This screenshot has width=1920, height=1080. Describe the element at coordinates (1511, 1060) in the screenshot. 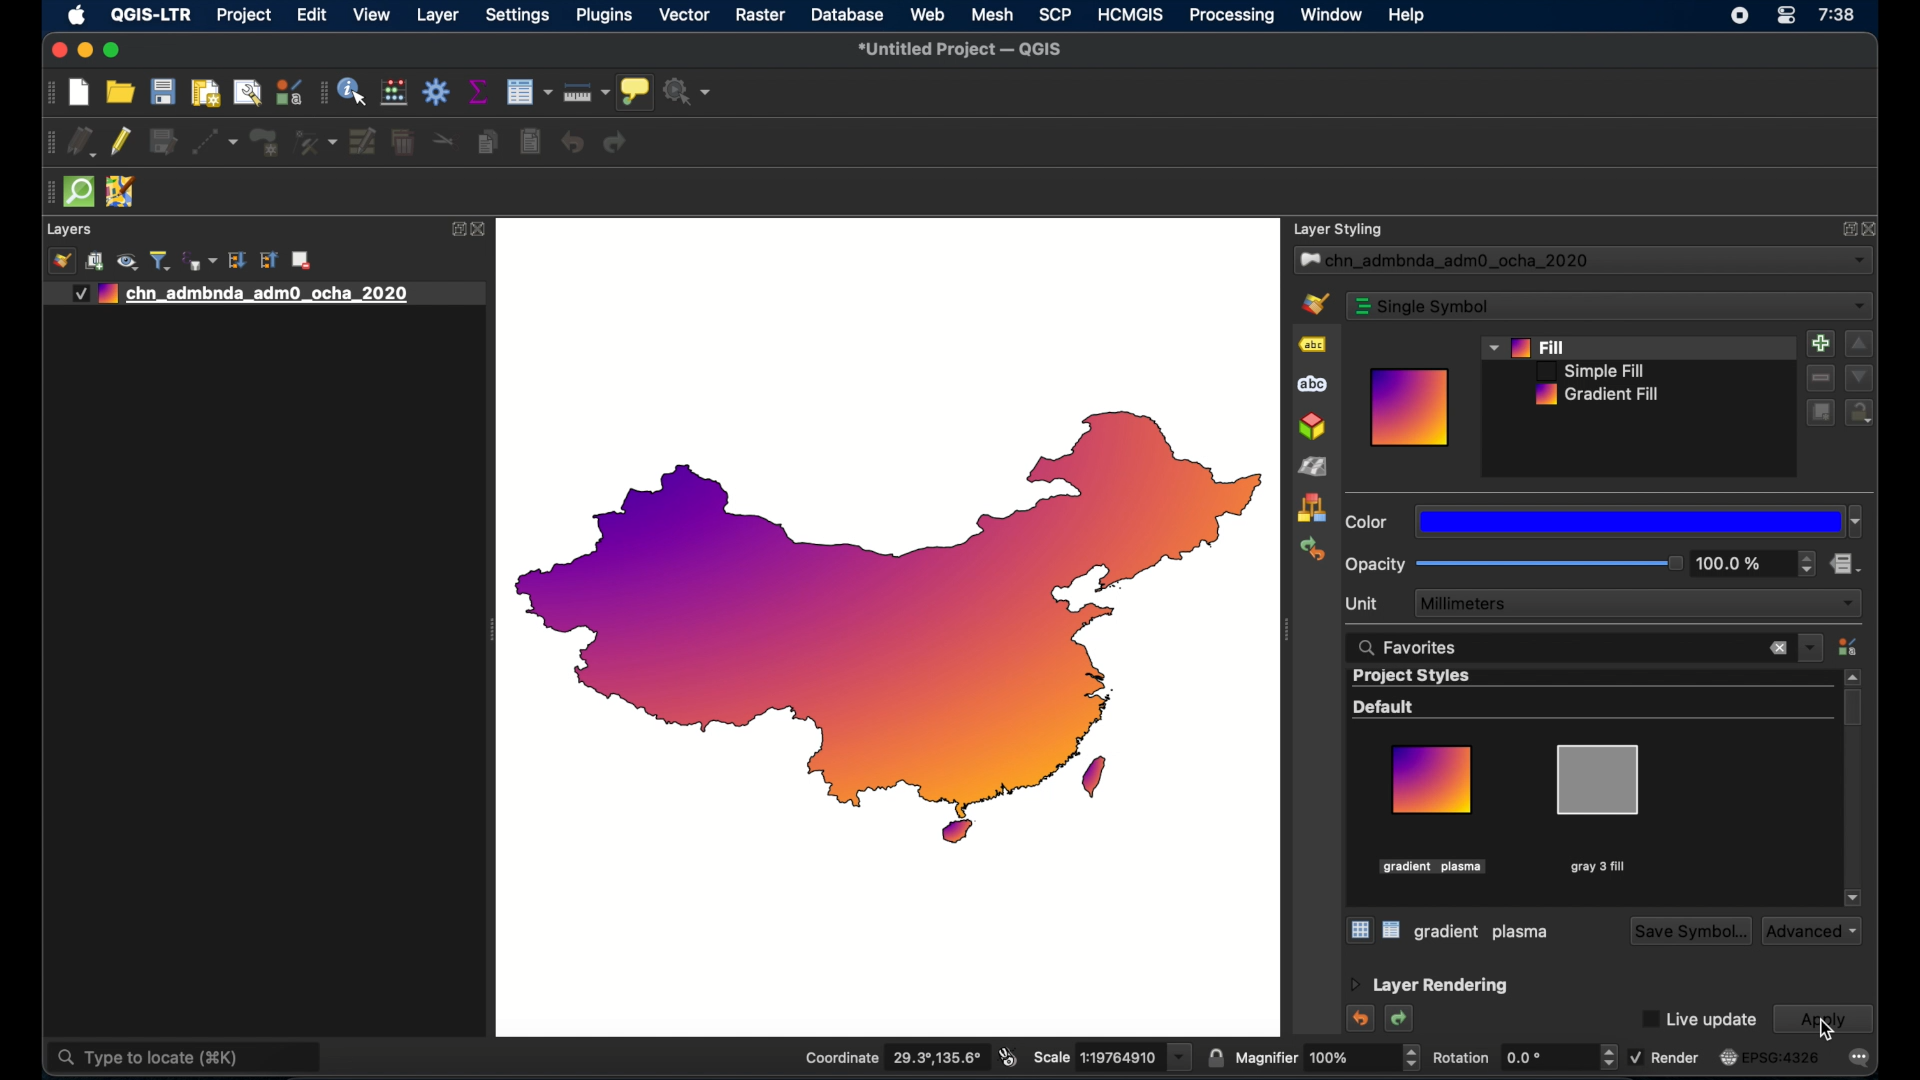

I see `rotation` at that location.